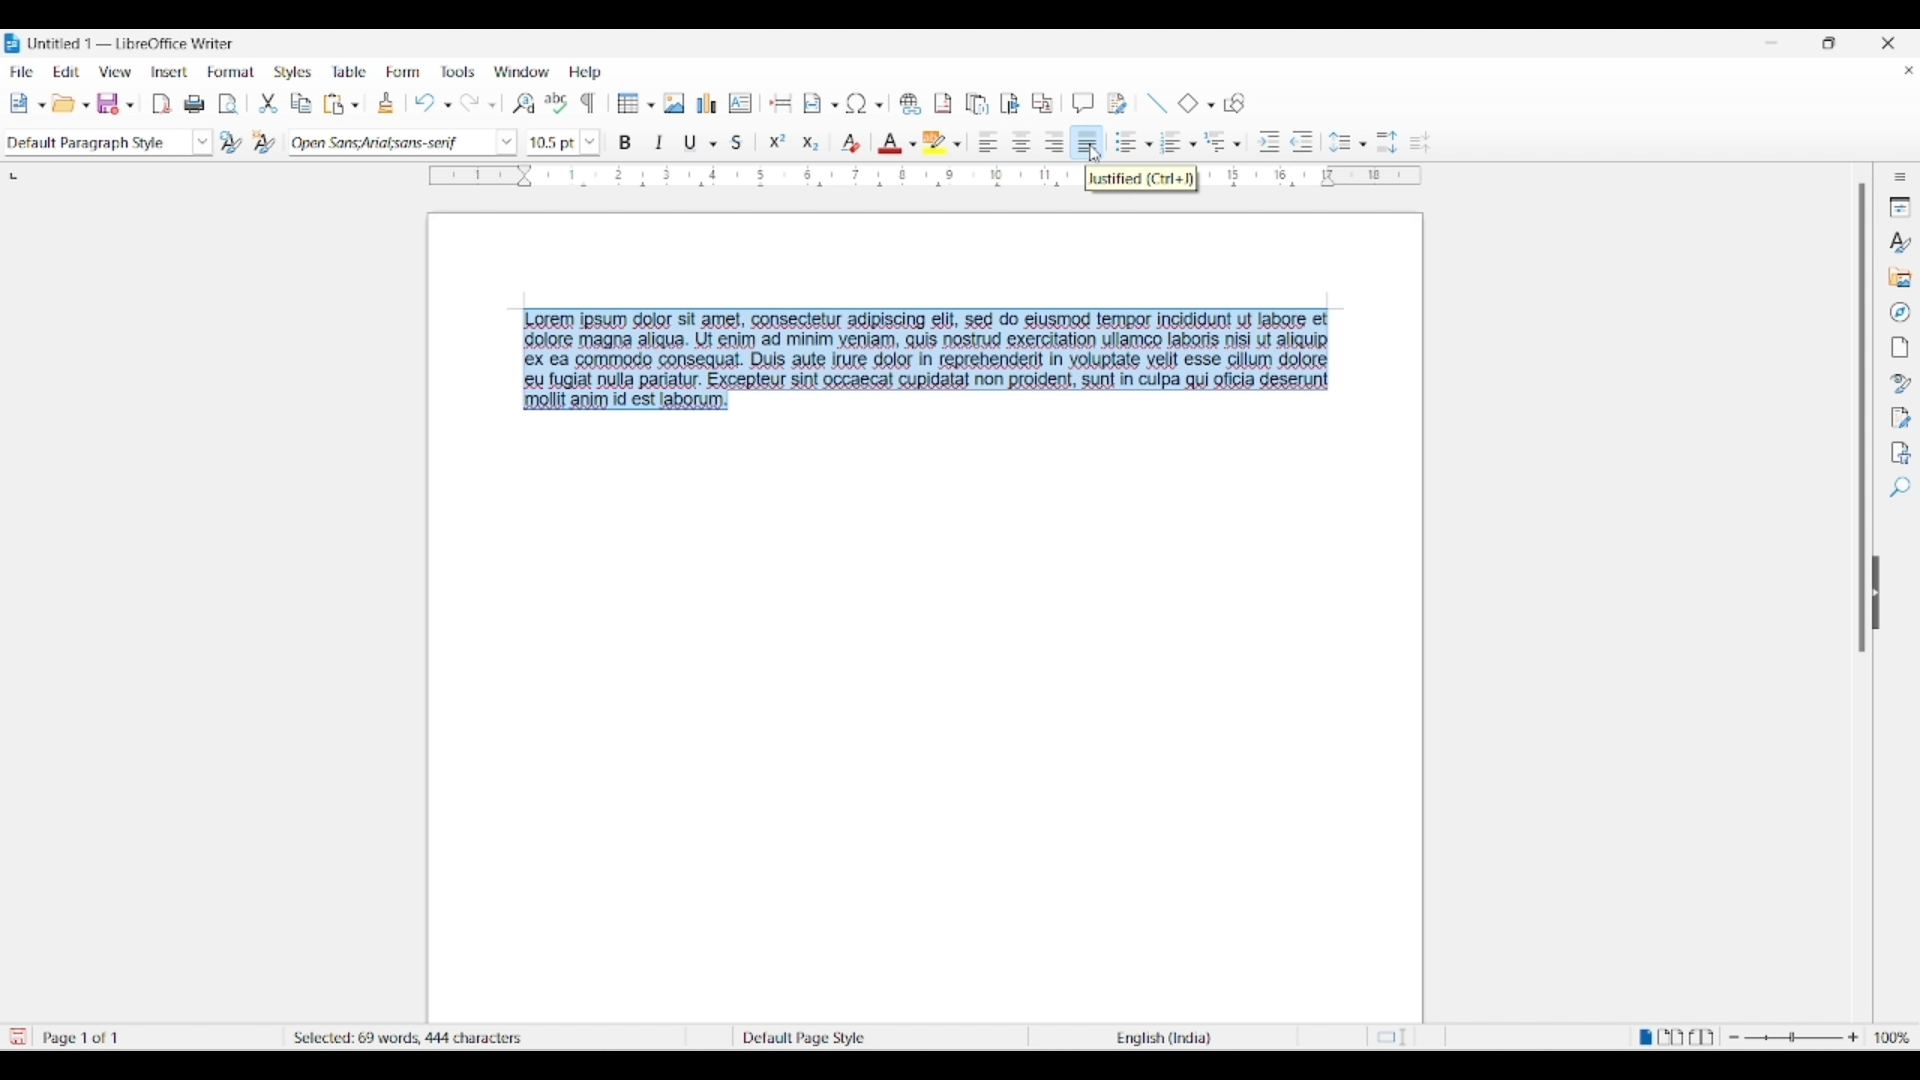  I want to click on Show draw functions, so click(1234, 103).